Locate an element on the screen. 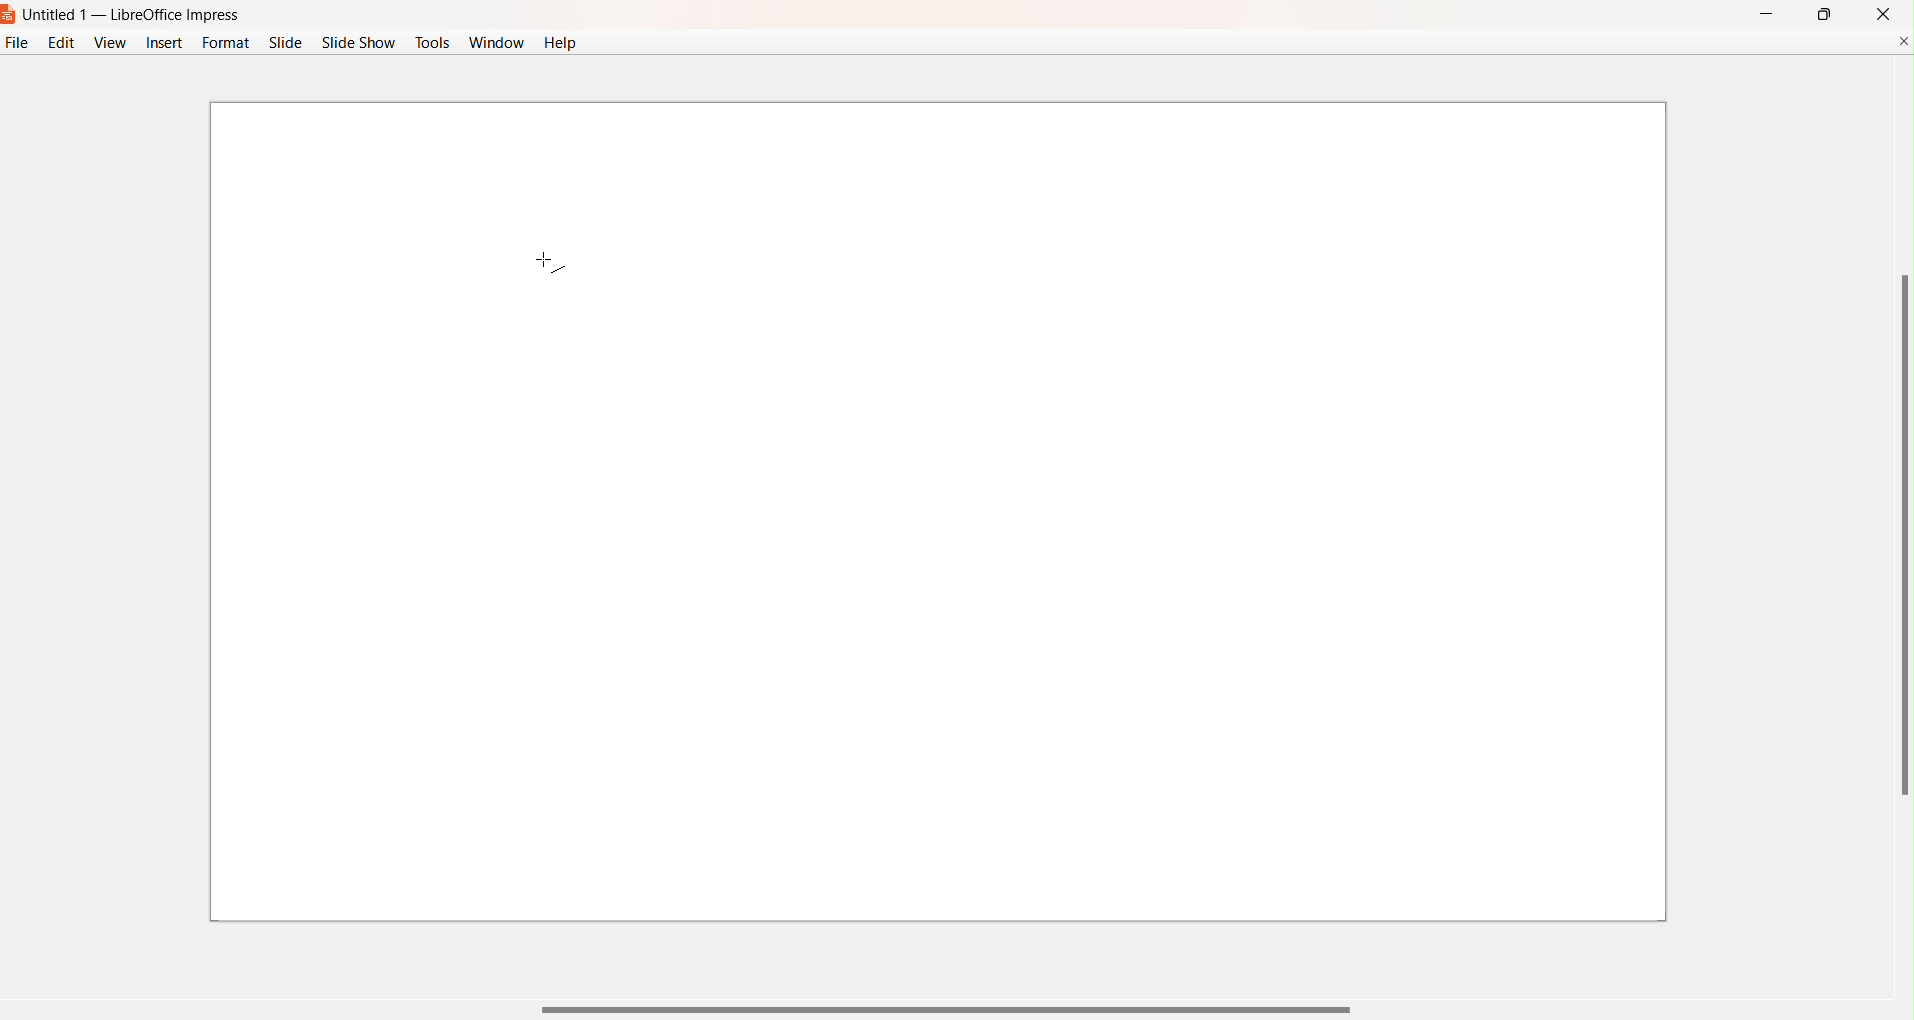  Help is located at coordinates (562, 43).